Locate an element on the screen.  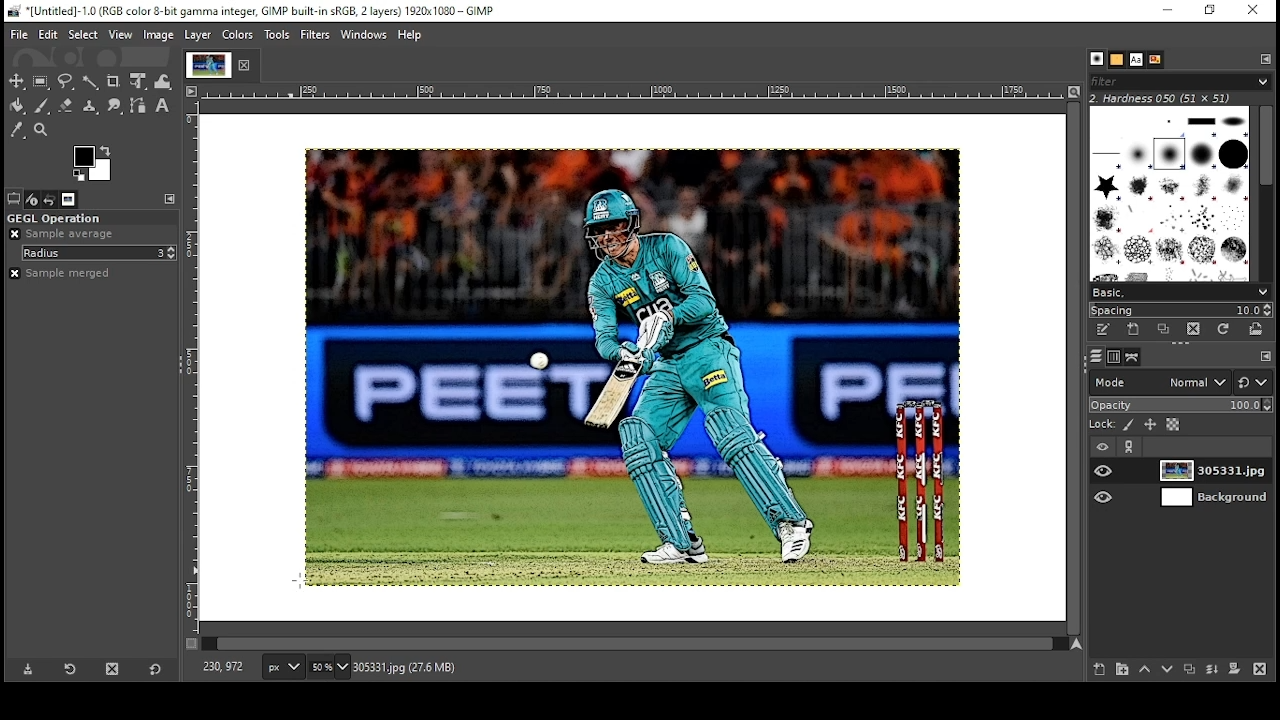
radius is located at coordinates (100, 253).